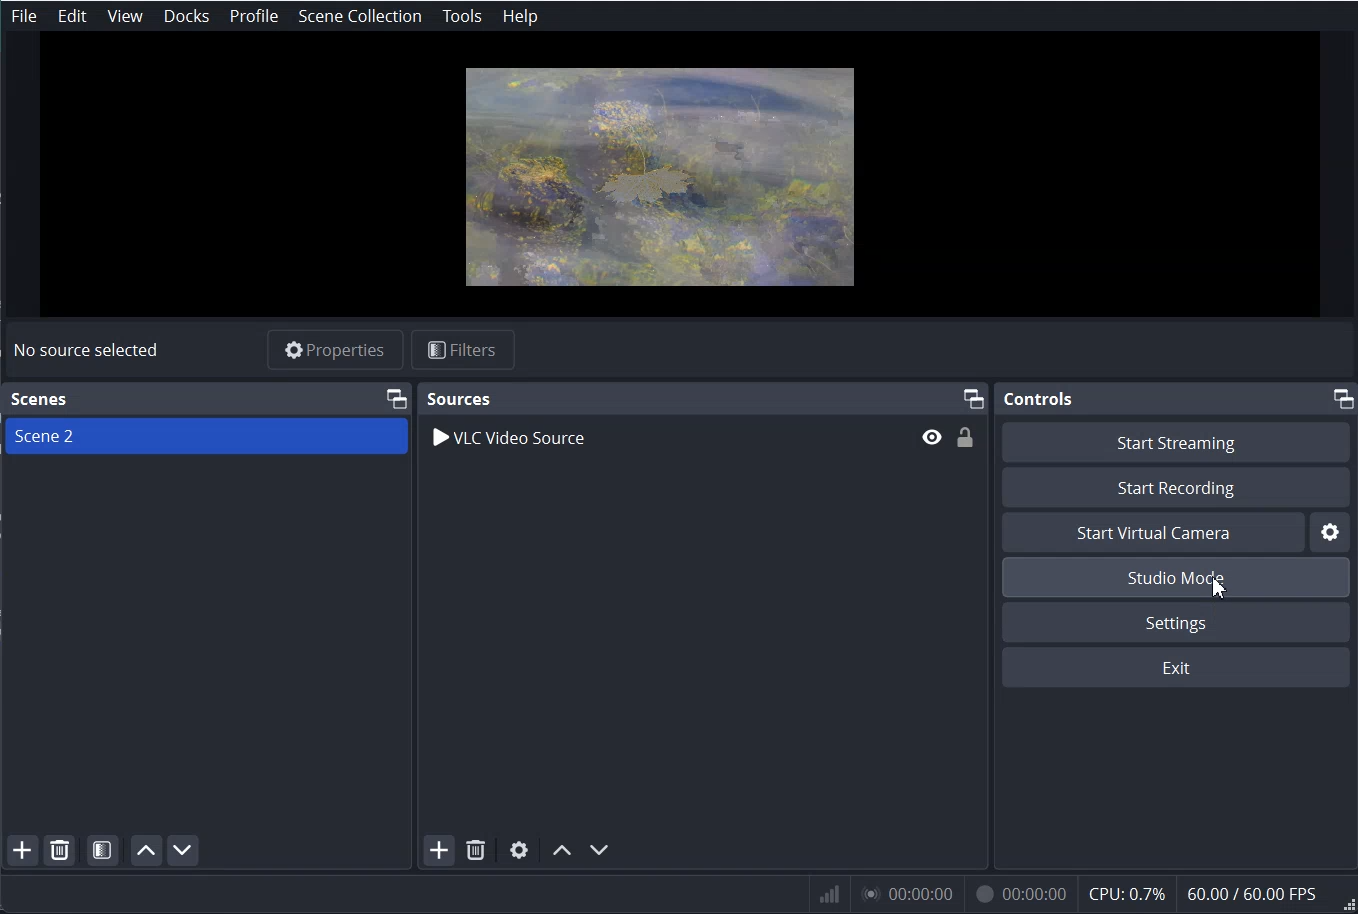 The width and height of the screenshot is (1358, 914). I want to click on Filters, so click(464, 349).